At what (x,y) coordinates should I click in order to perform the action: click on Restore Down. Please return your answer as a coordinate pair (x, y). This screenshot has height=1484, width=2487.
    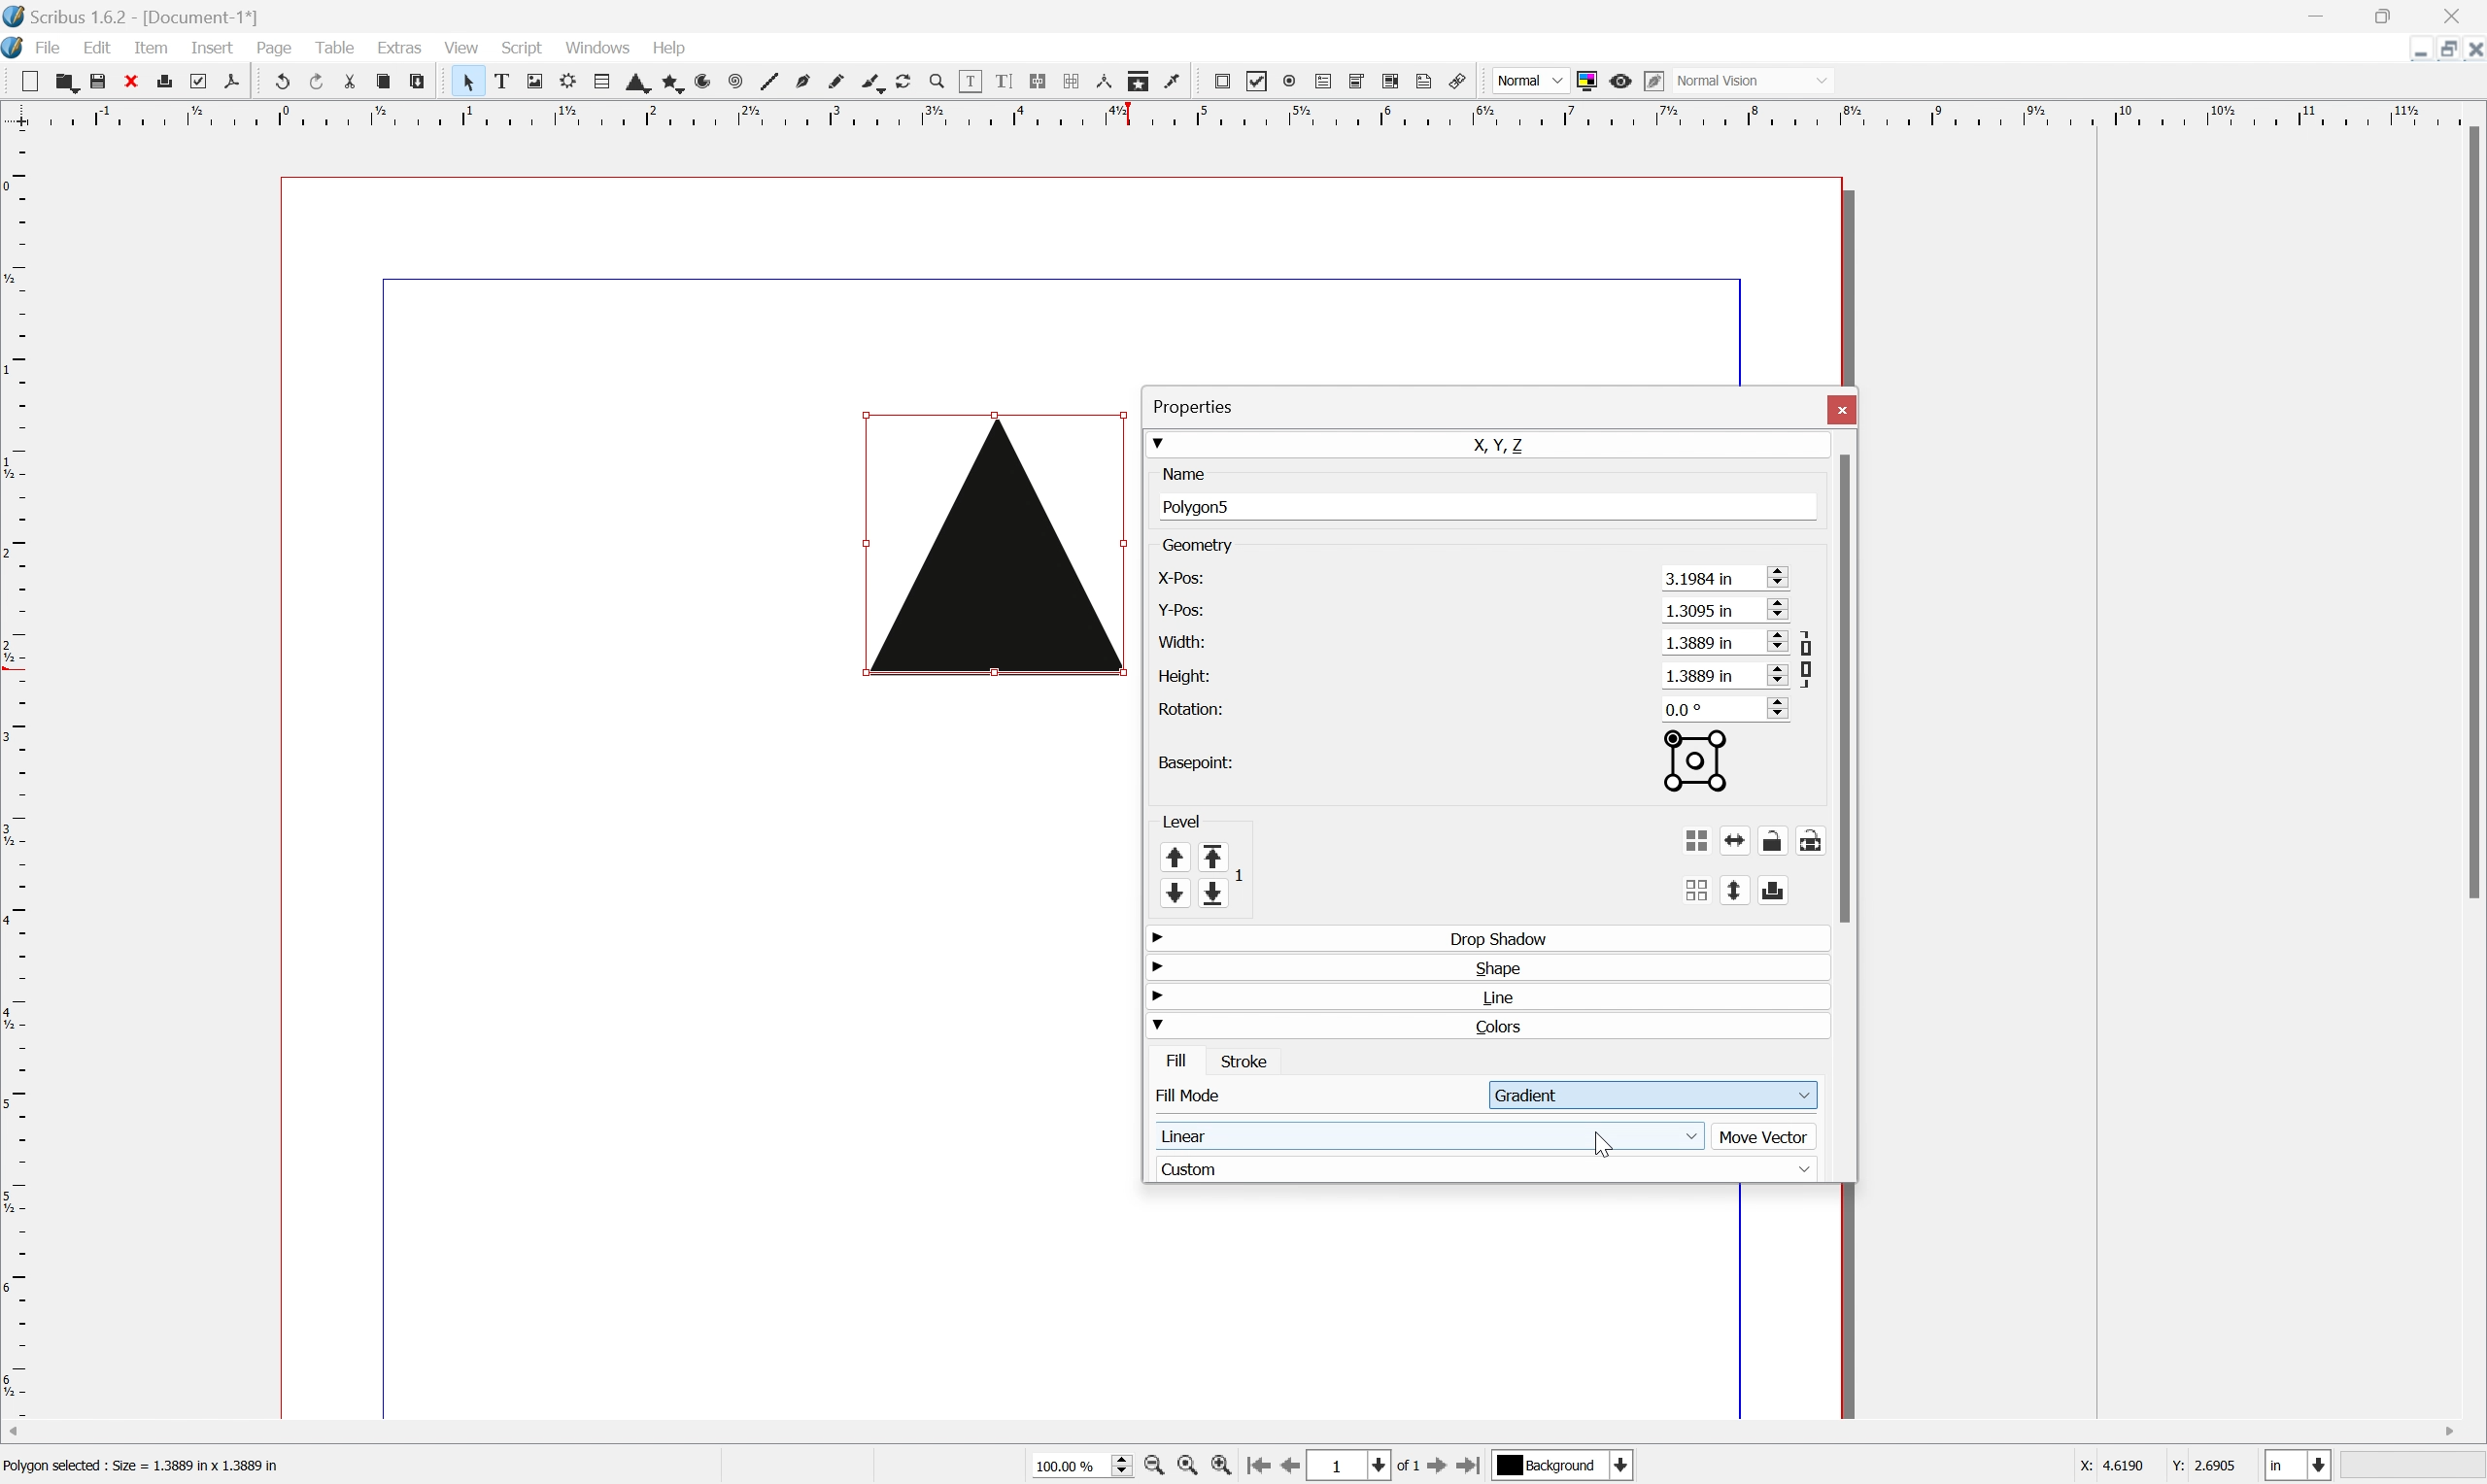
    Looking at the image, I should click on (2391, 14).